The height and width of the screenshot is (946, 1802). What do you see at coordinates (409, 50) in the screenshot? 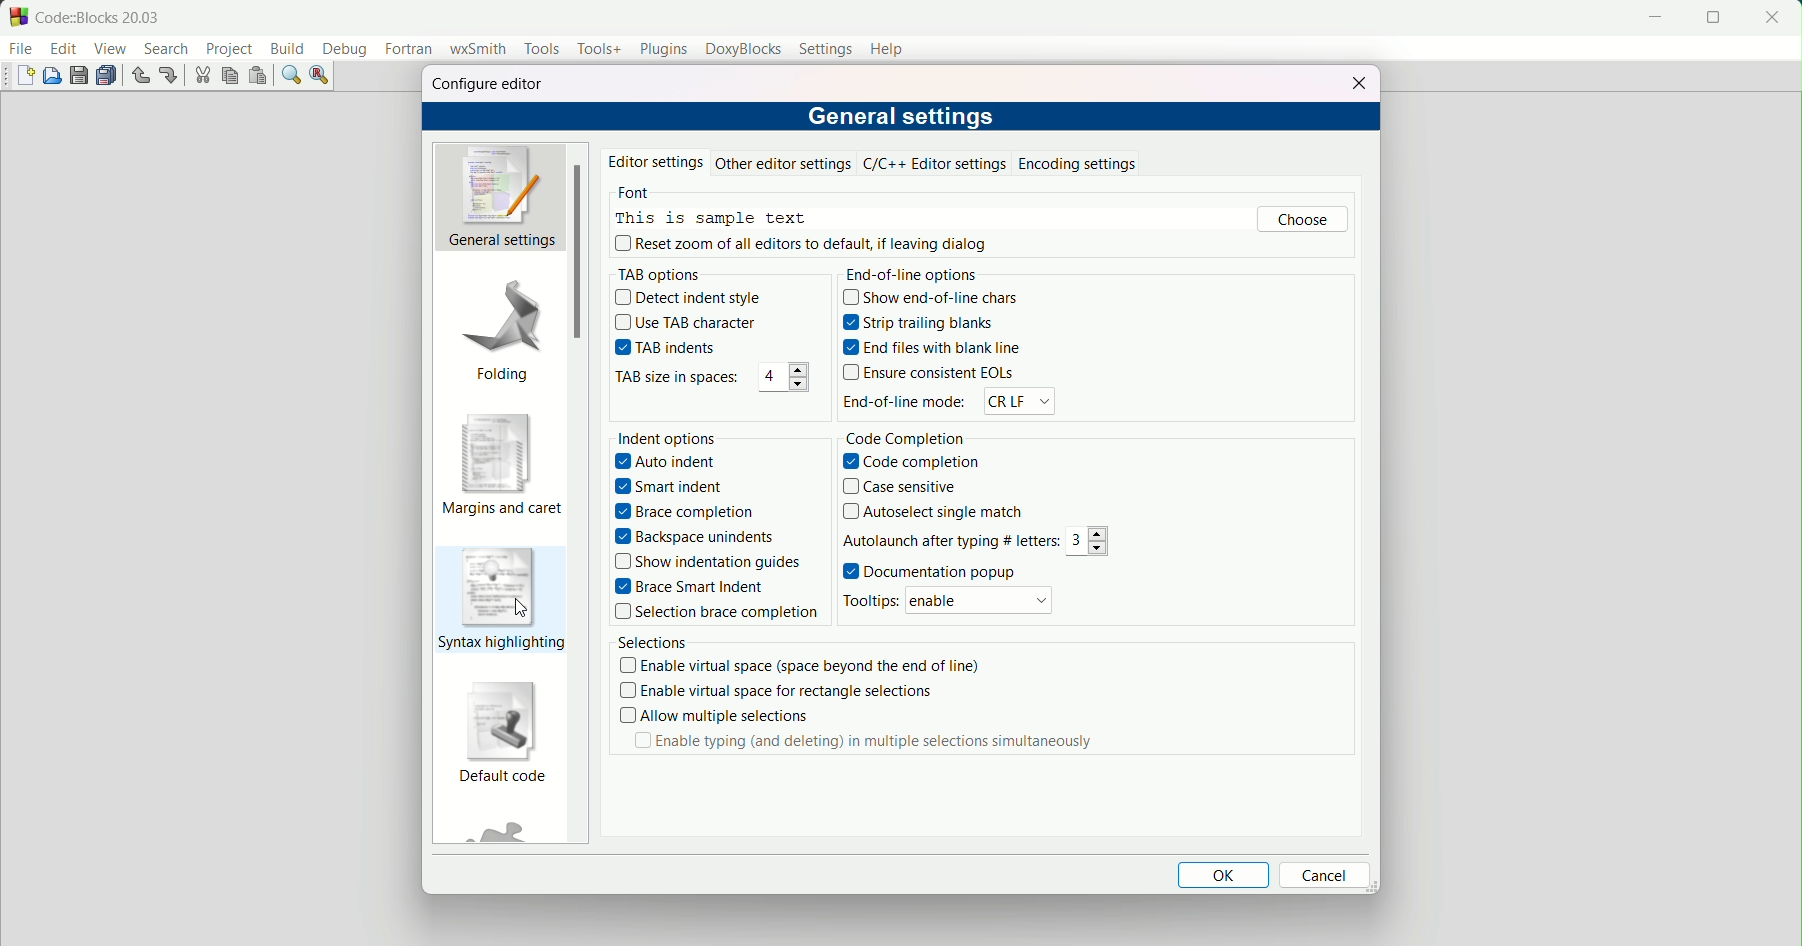
I see `fortran` at bounding box center [409, 50].